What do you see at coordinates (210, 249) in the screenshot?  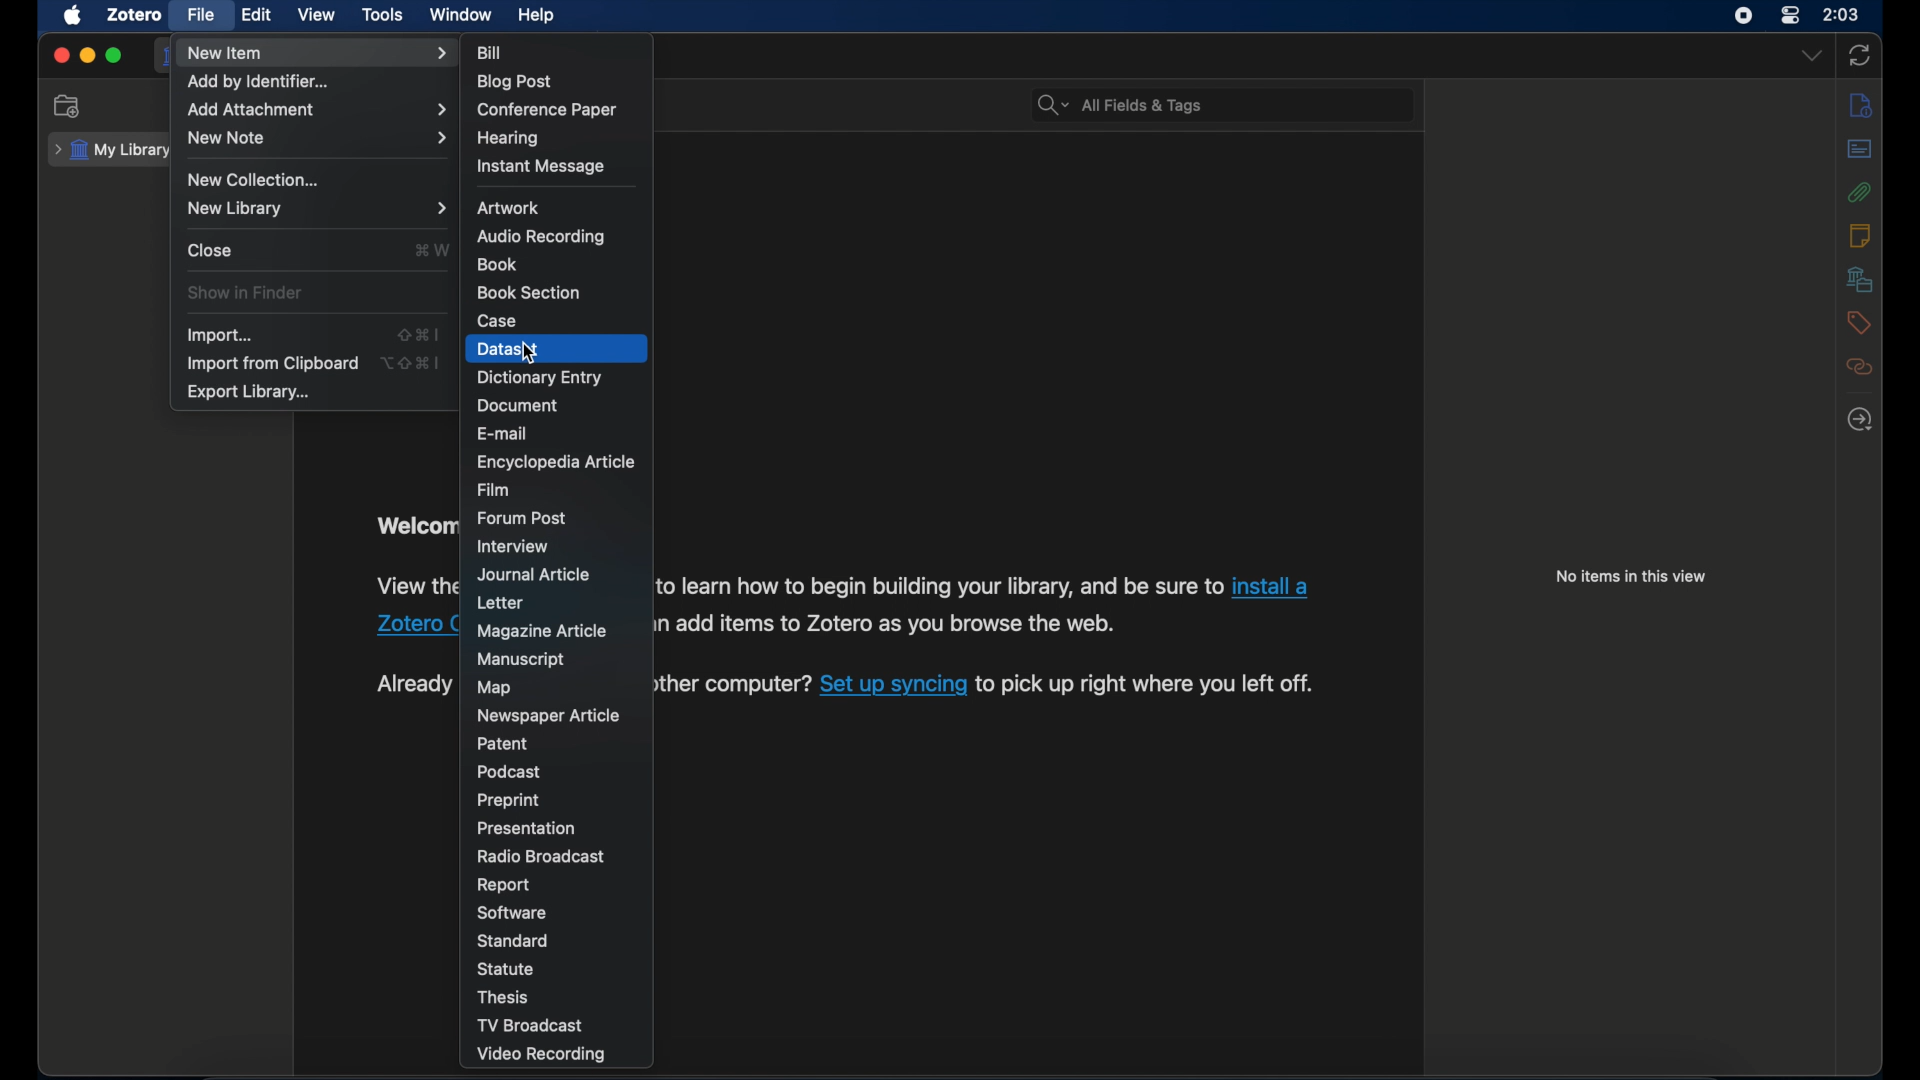 I see `close` at bounding box center [210, 249].